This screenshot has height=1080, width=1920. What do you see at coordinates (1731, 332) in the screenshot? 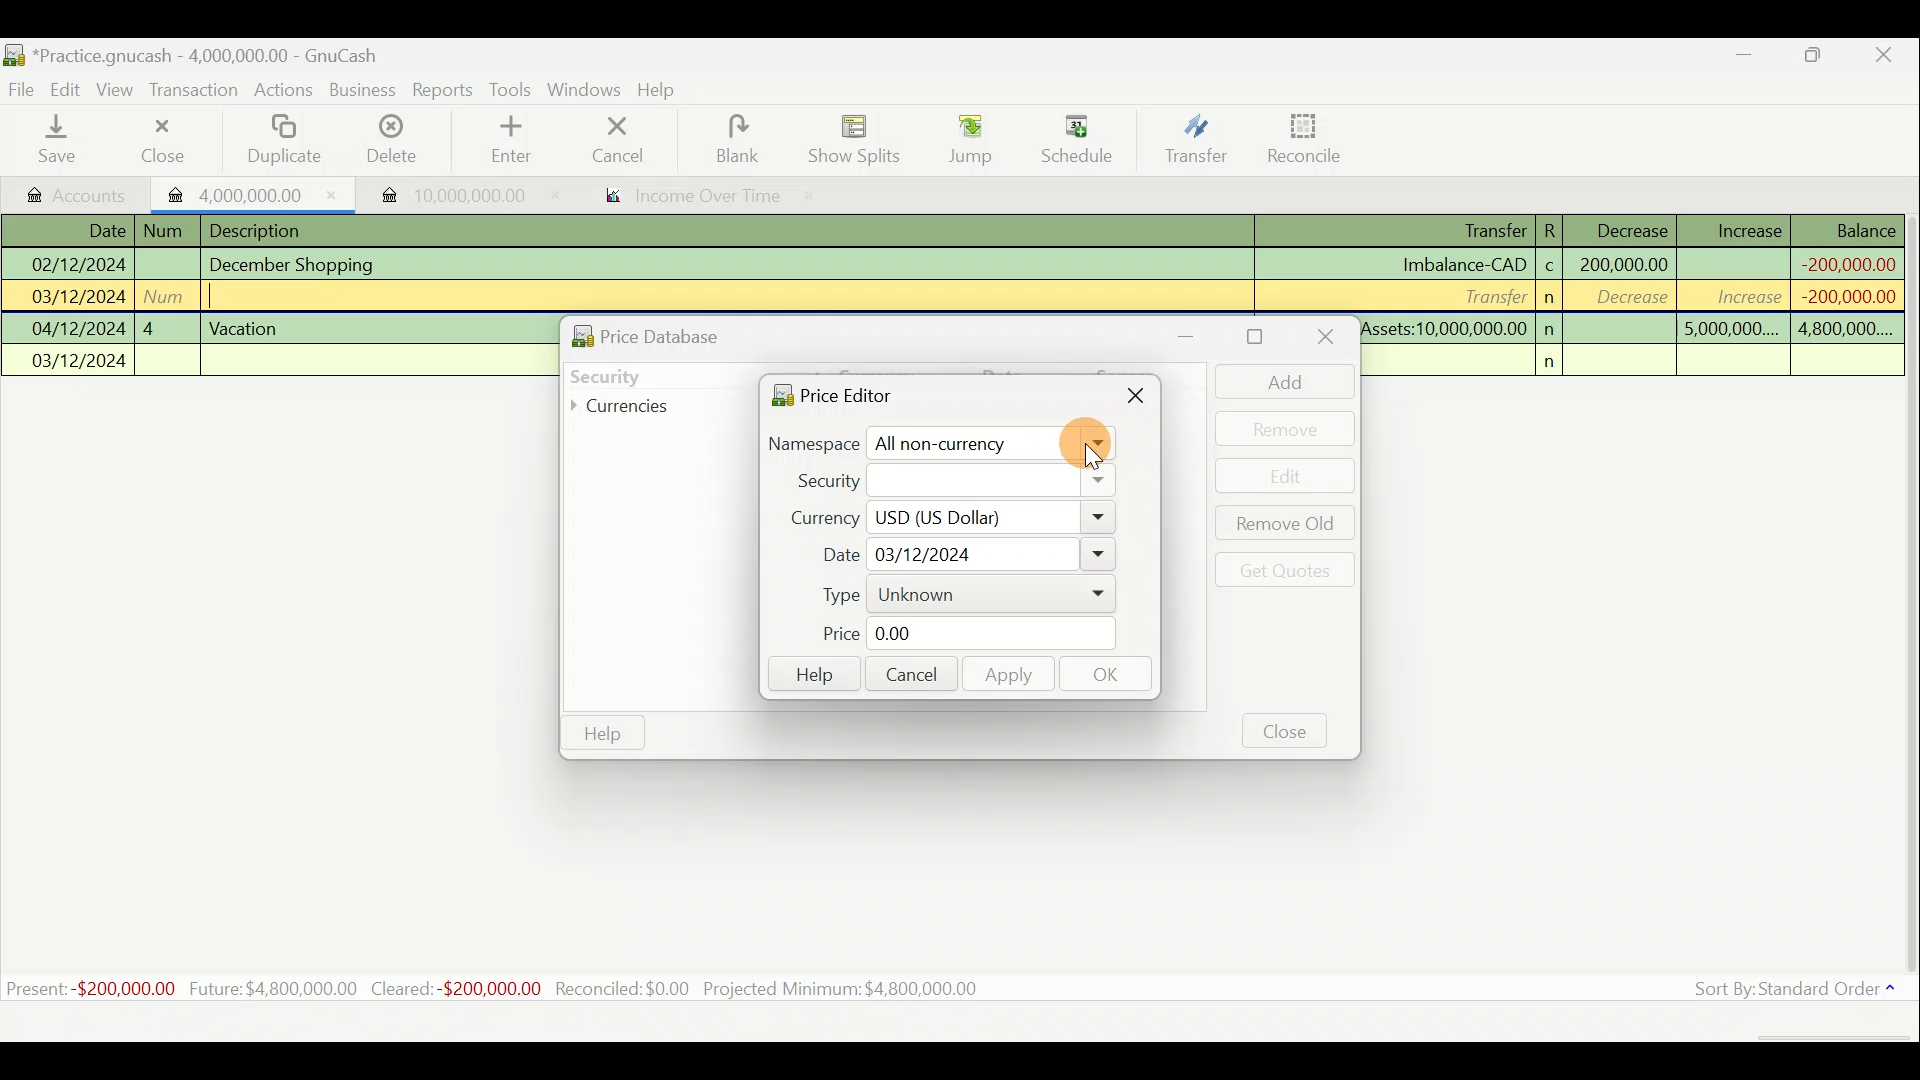
I see `5,000,000` at bounding box center [1731, 332].